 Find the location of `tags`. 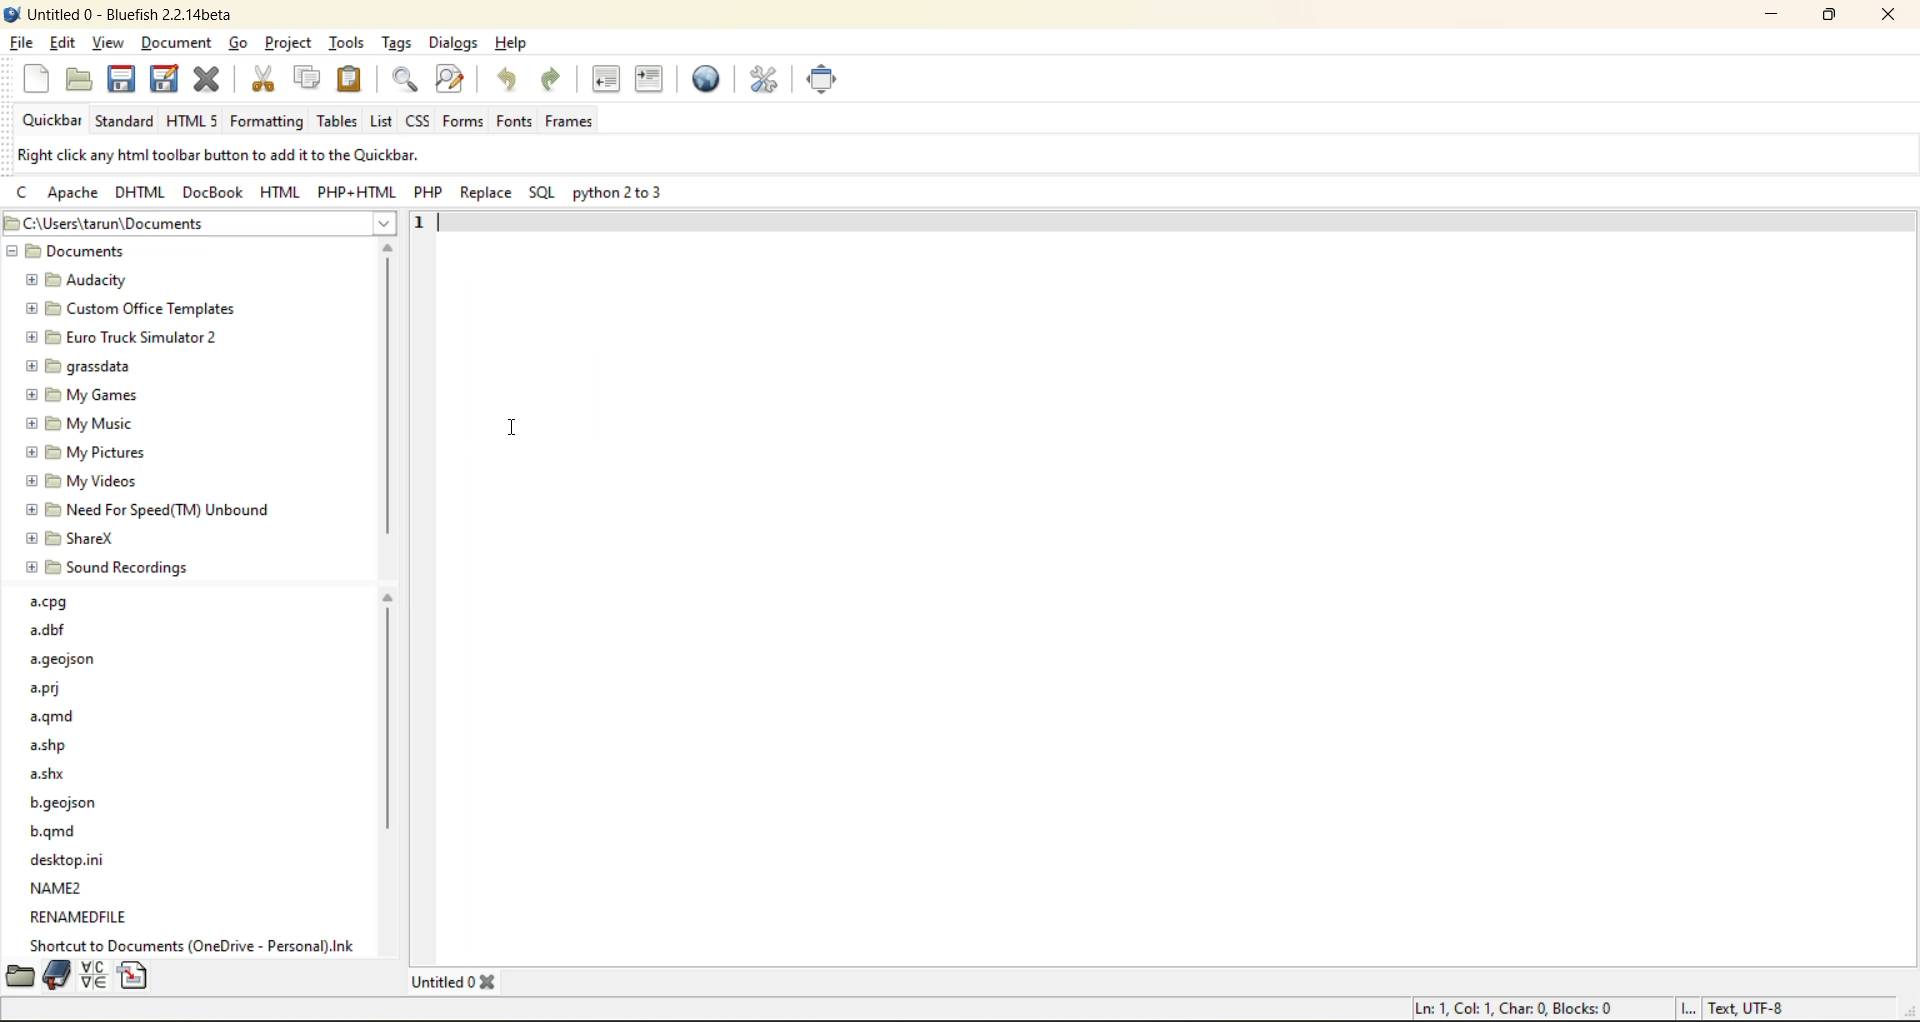

tags is located at coordinates (399, 41).